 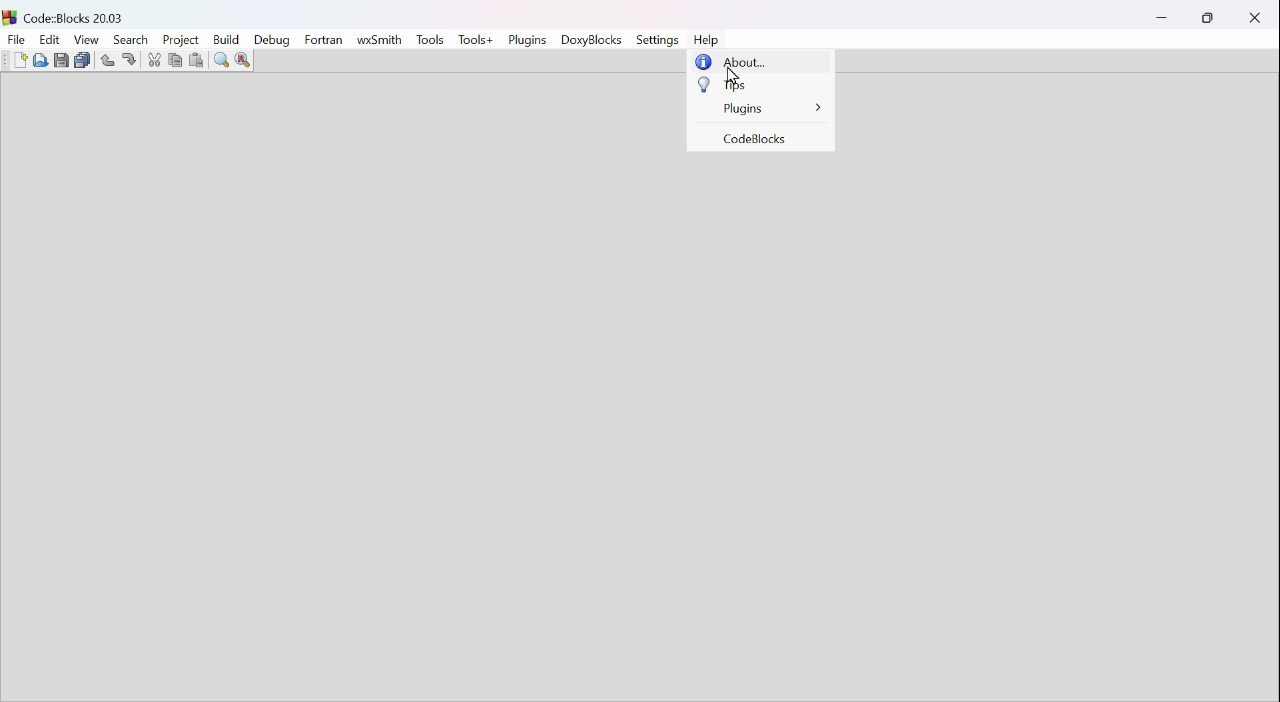 I want to click on Project, so click(x=179, y=39).